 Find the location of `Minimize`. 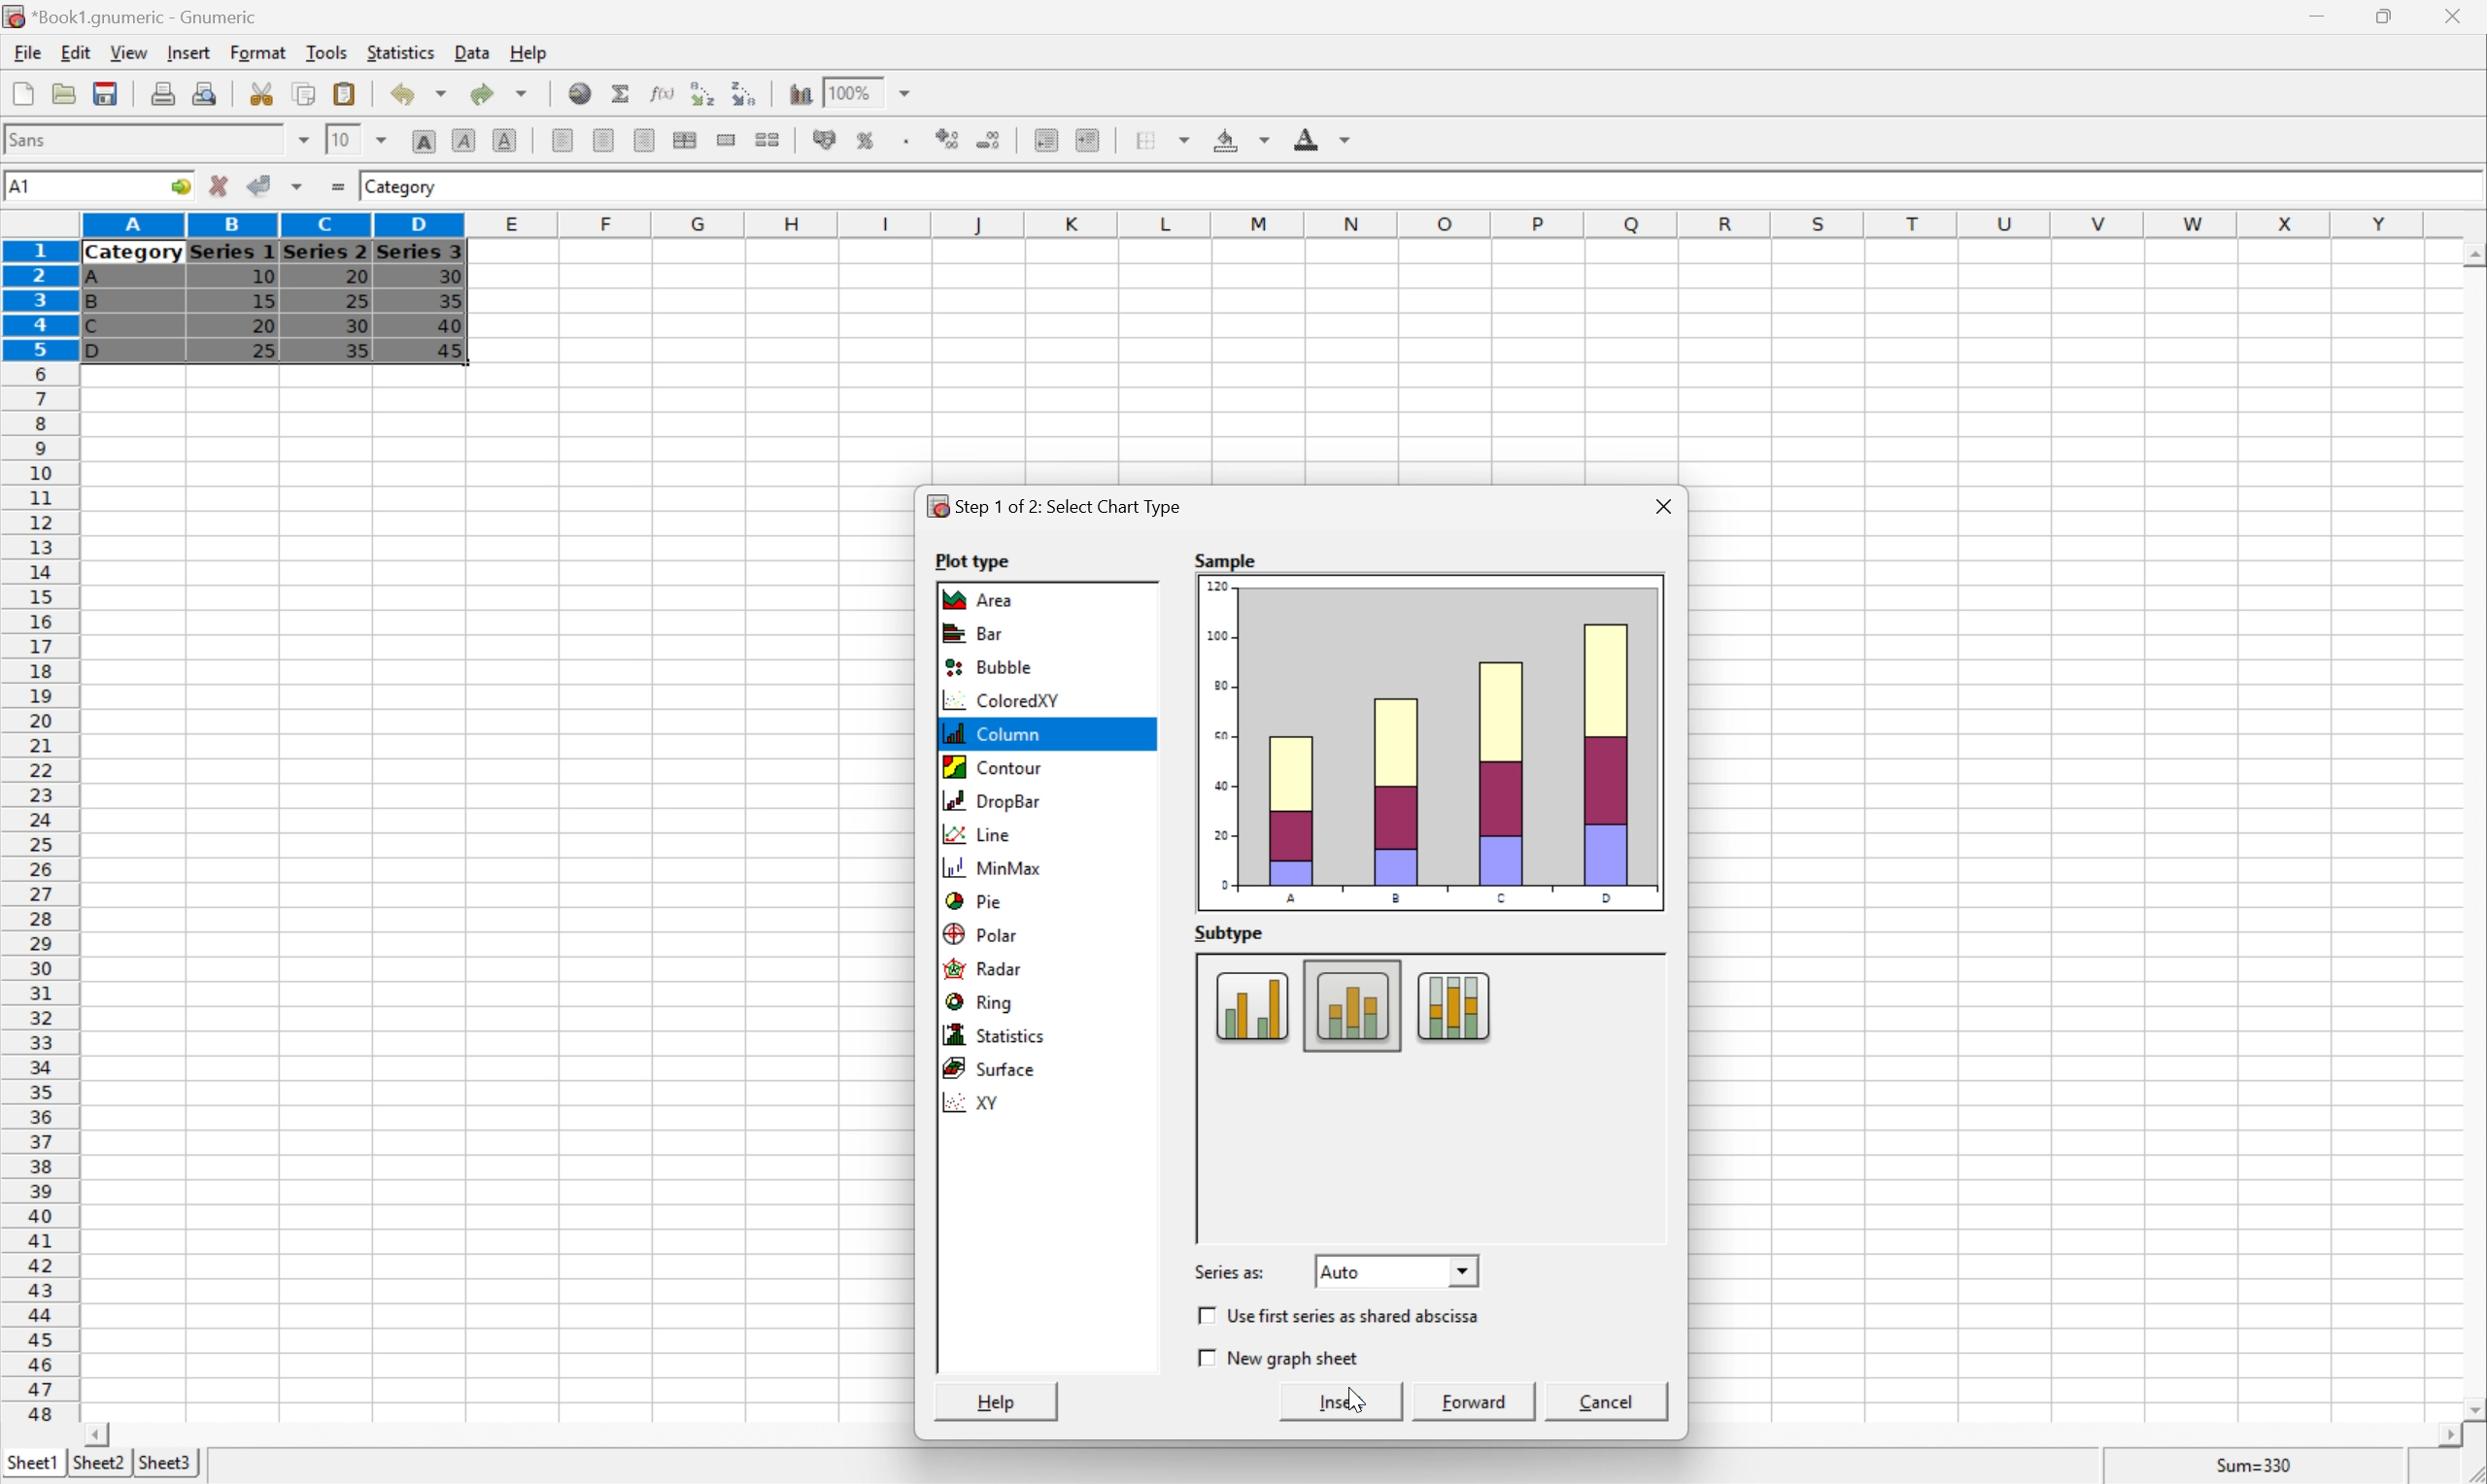

Minimize is located at coordinates (2310, 17).